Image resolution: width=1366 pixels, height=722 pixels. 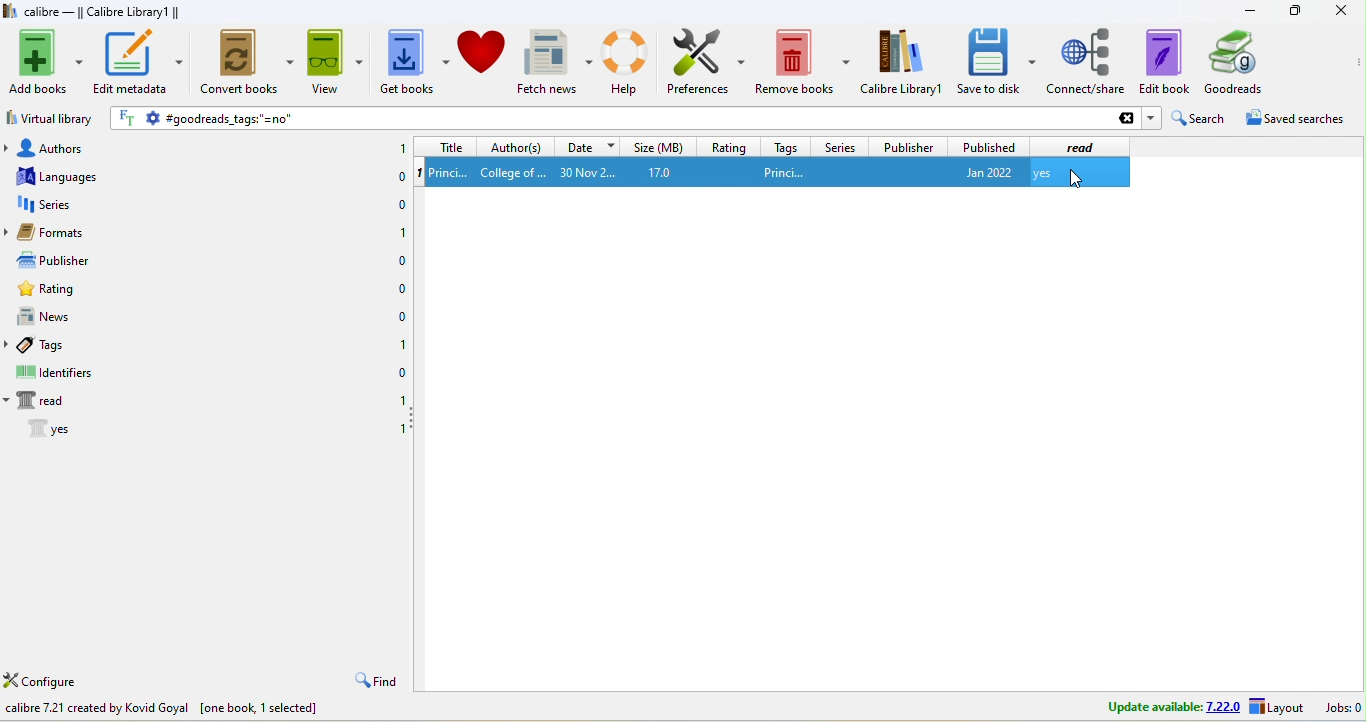 I want to click on jan 2022, so click(x=984, y=173).